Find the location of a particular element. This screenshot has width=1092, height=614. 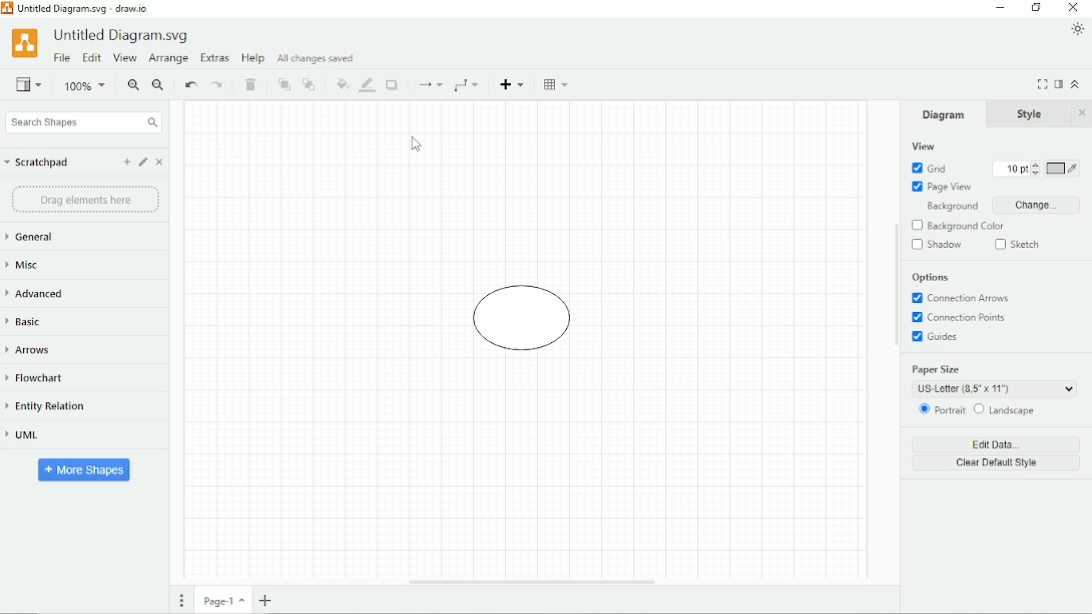

Edit is located at coordinates (143, 163).